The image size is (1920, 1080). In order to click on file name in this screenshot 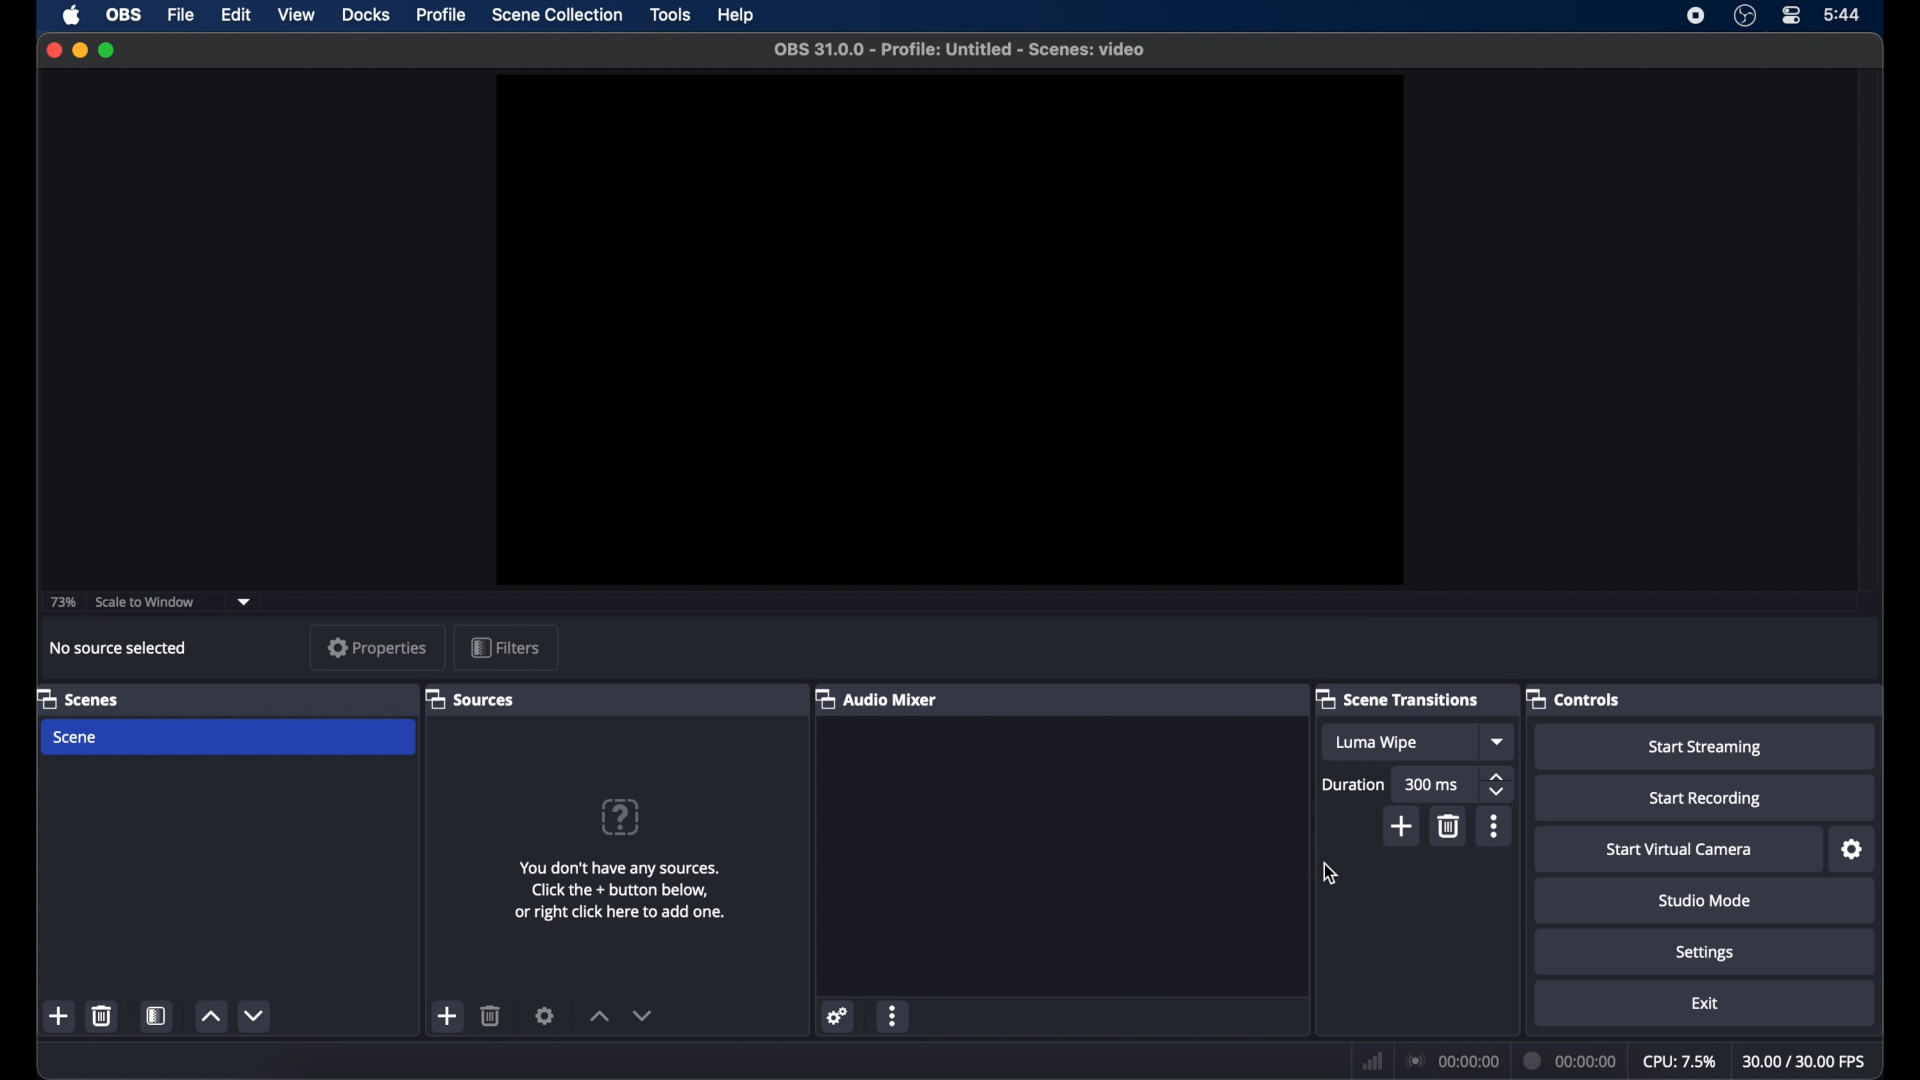, I will do `click(962, 49)`.